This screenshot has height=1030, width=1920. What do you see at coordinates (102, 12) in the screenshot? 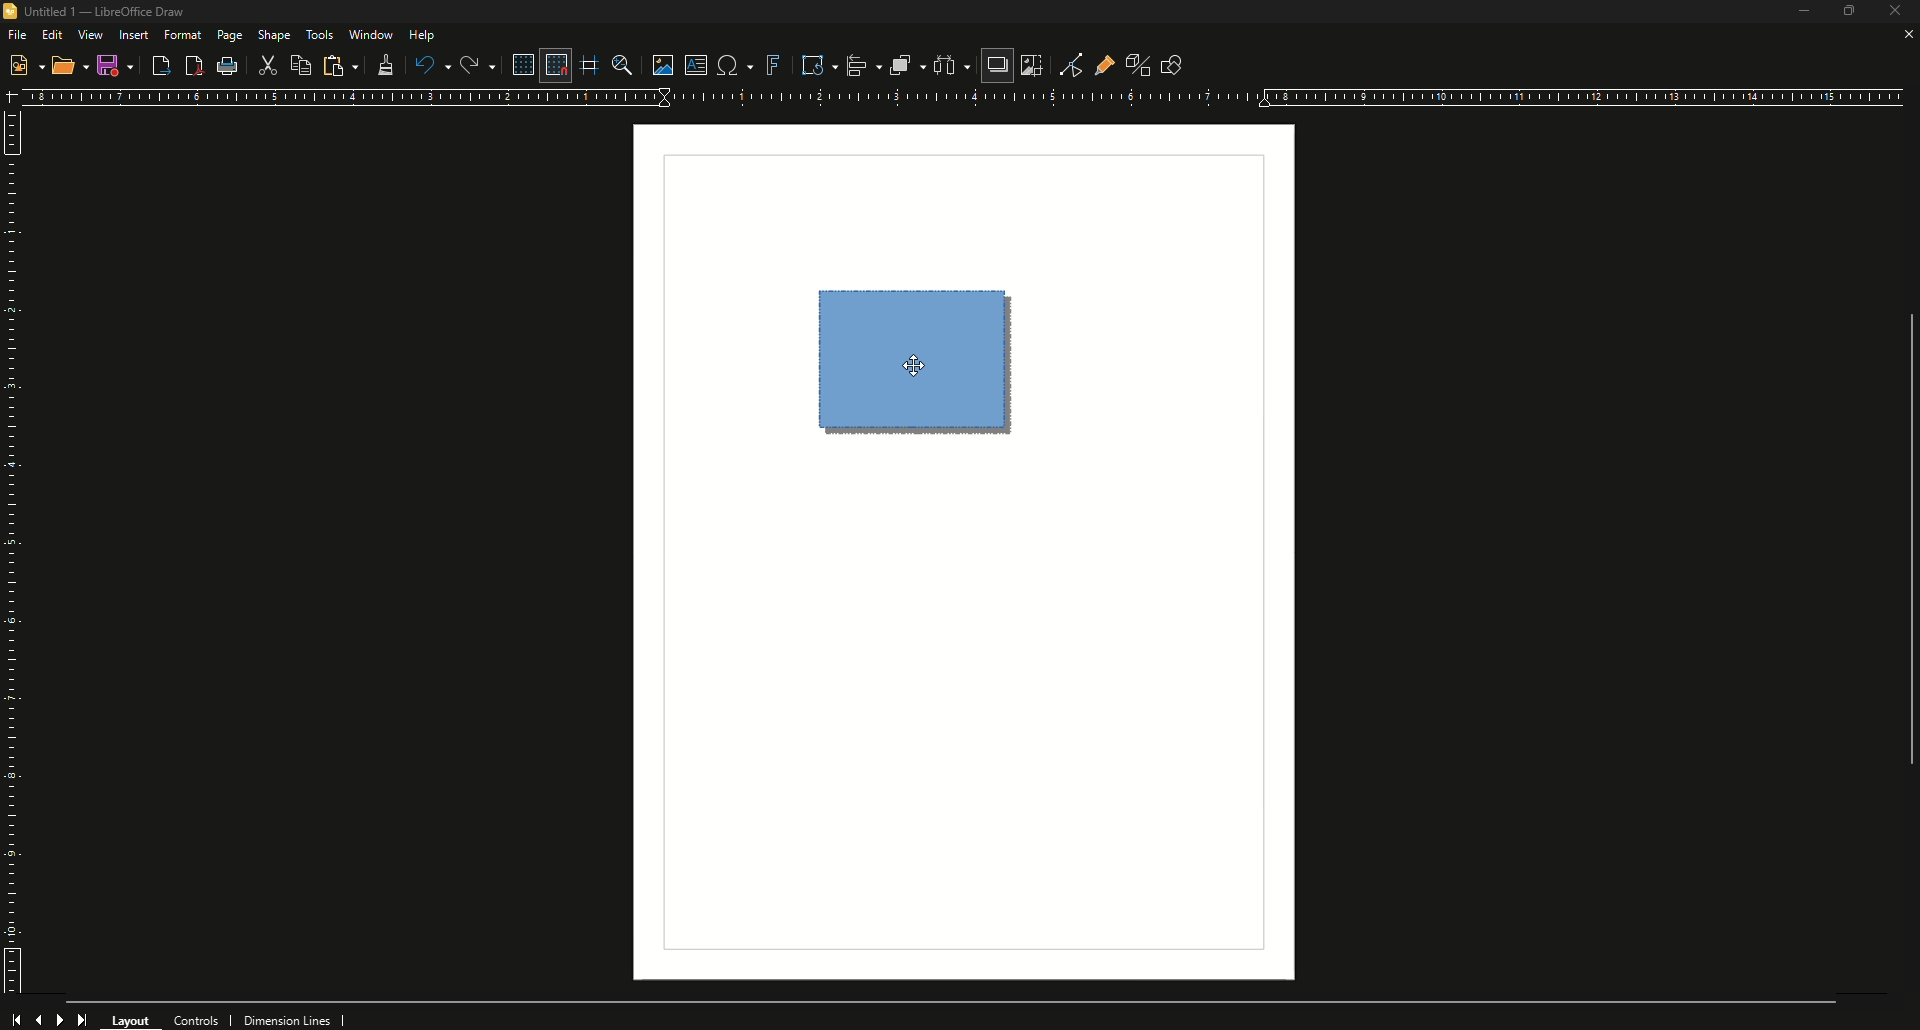
I see `Untitled 1 - LibreOffice Draw` at bounding box center [102, 12].